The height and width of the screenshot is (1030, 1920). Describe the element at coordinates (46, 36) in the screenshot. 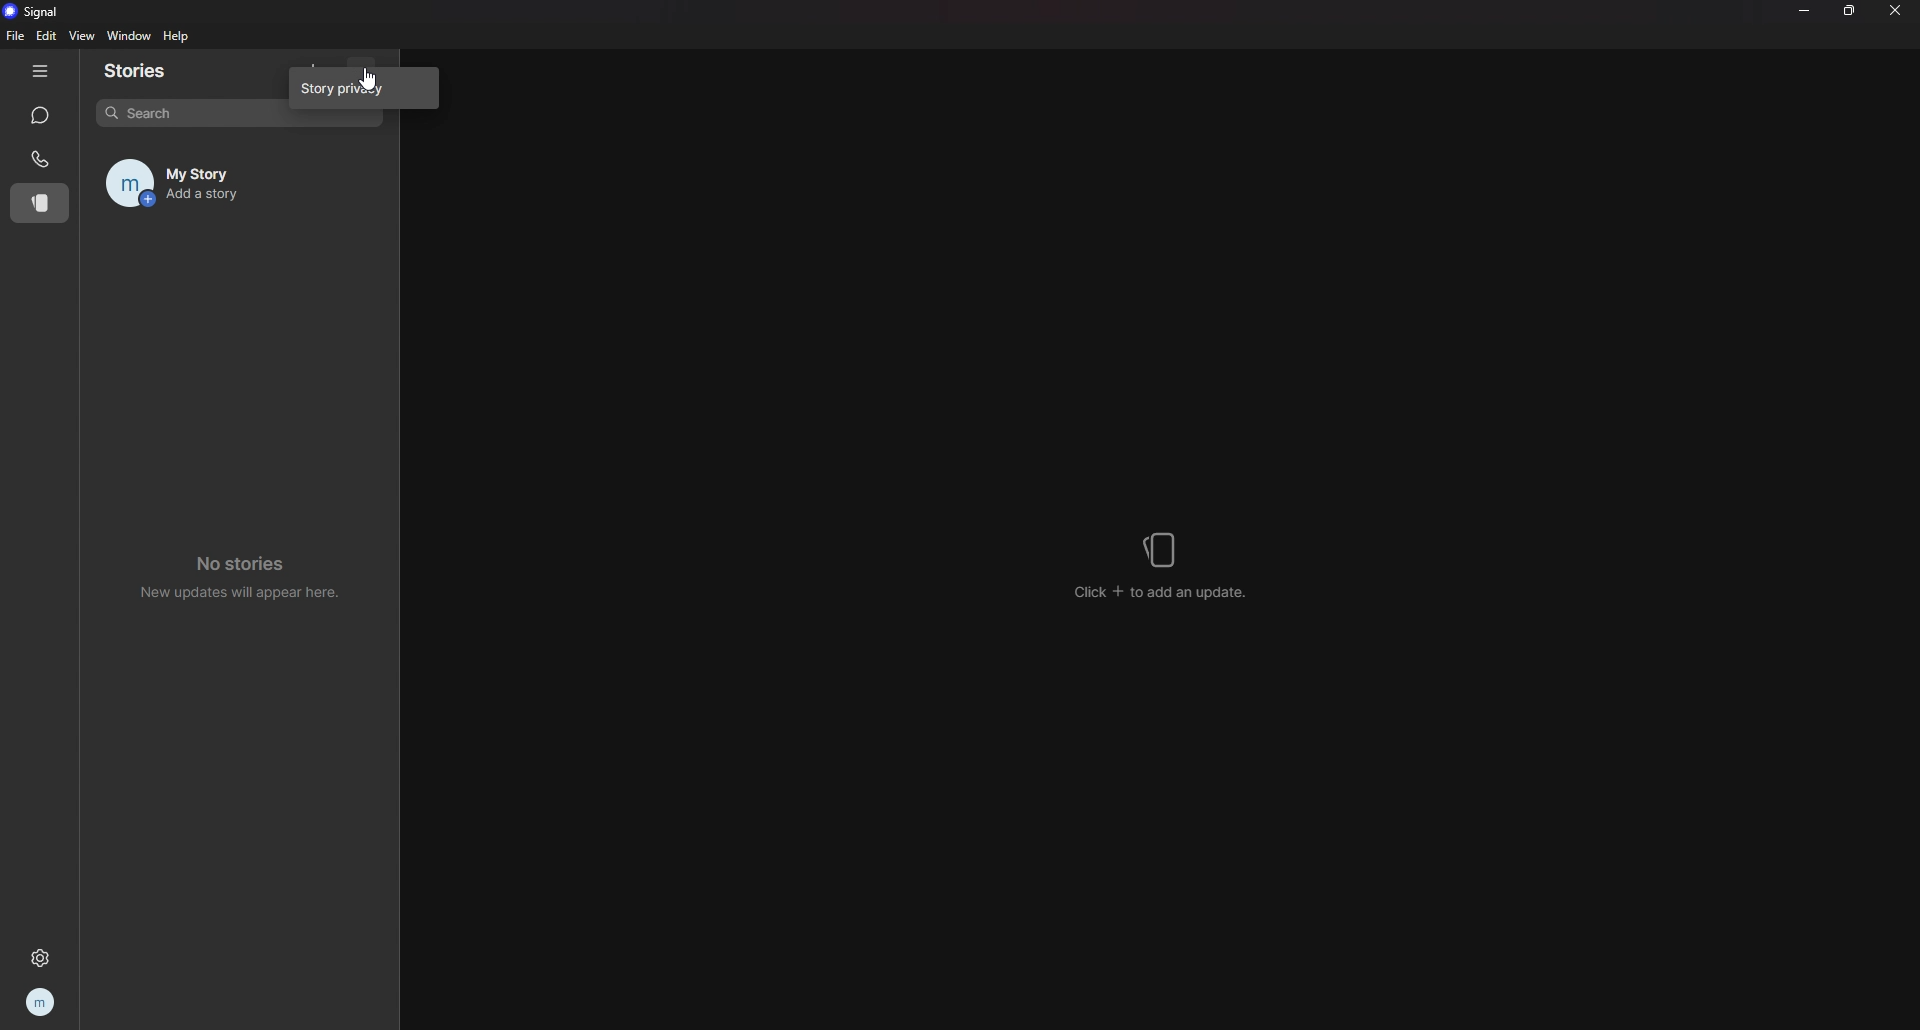

I see `edit` at that location.